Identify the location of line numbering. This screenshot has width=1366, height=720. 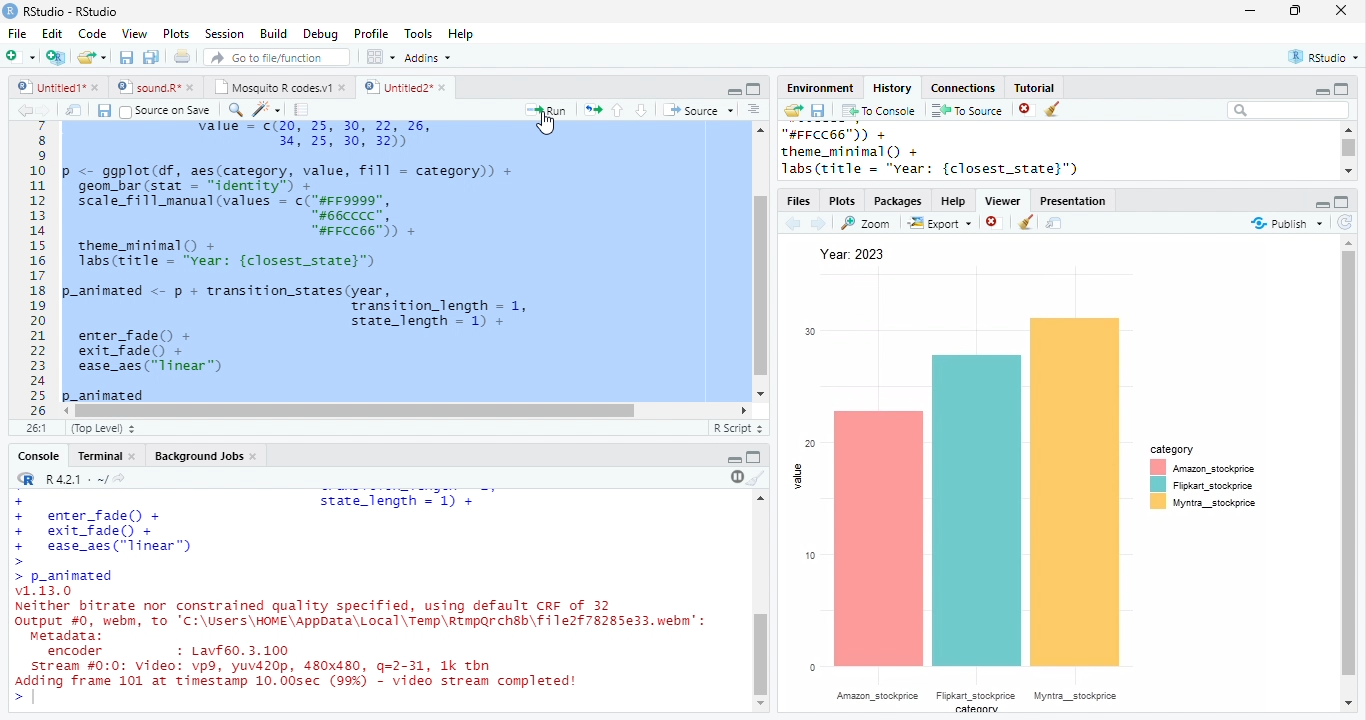
(37, 271).